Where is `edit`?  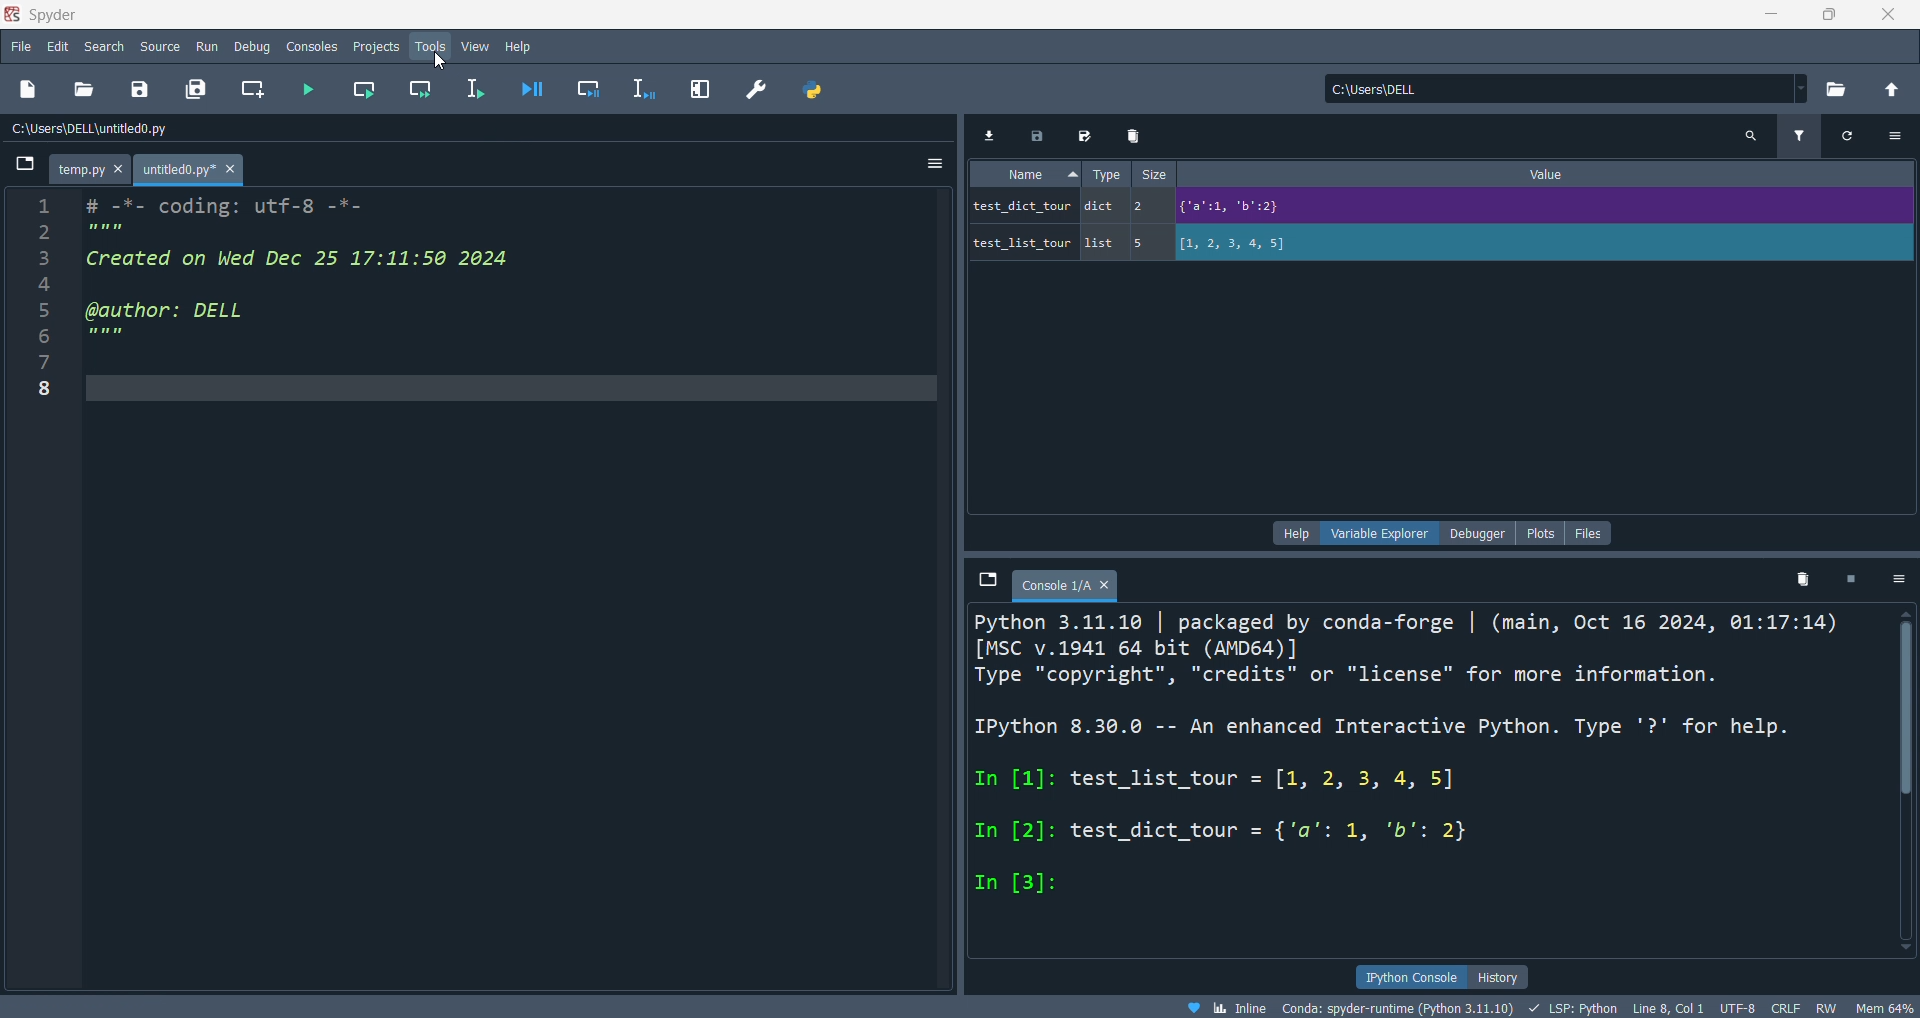 edit is located at coordinates (56, 45).